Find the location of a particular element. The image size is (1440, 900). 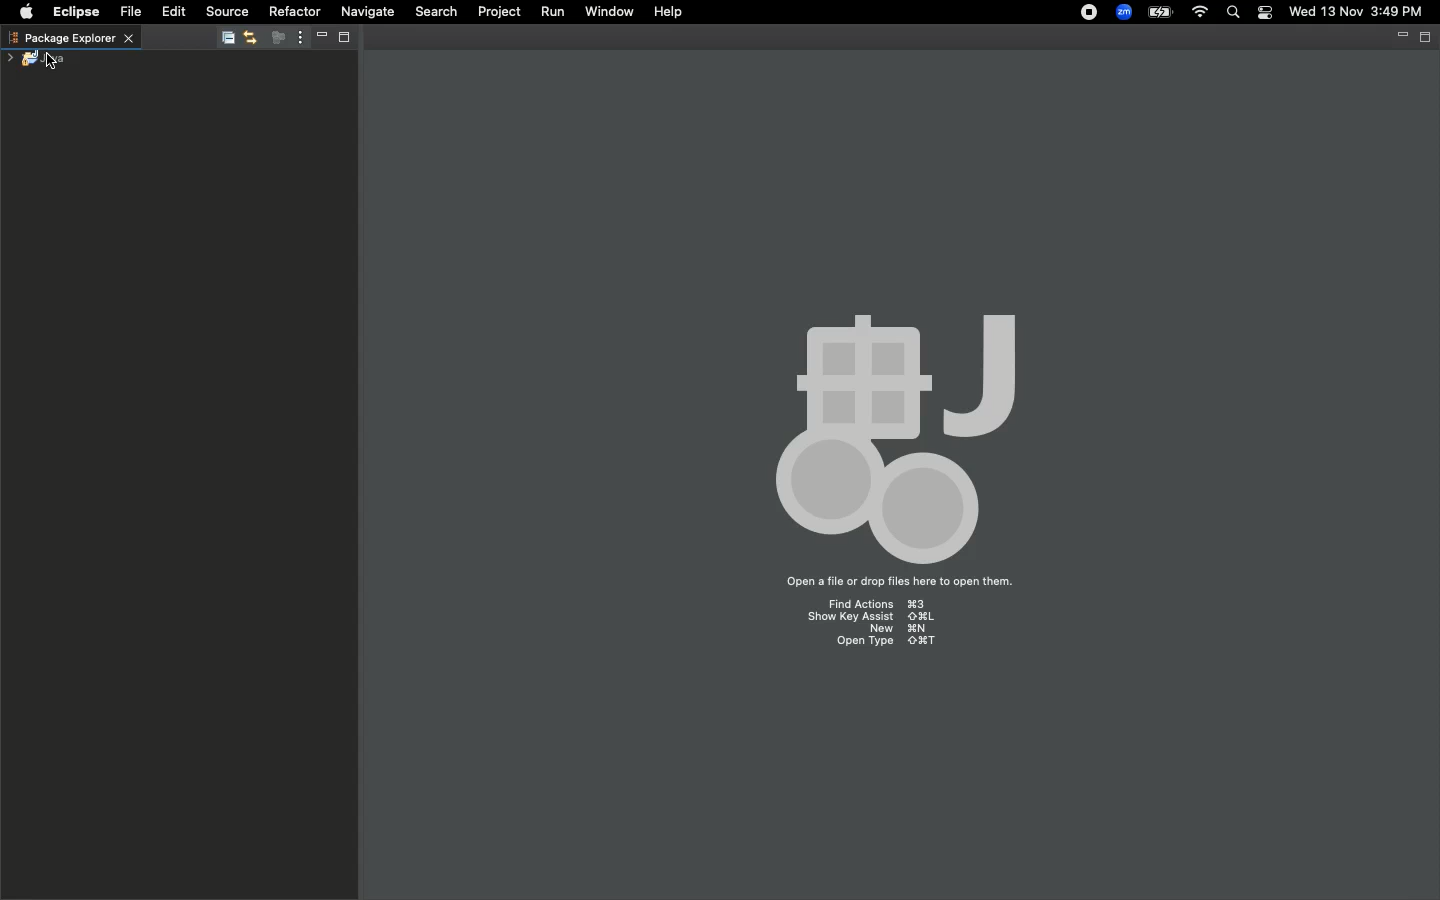

Java project is located at coordinates (45, 58).